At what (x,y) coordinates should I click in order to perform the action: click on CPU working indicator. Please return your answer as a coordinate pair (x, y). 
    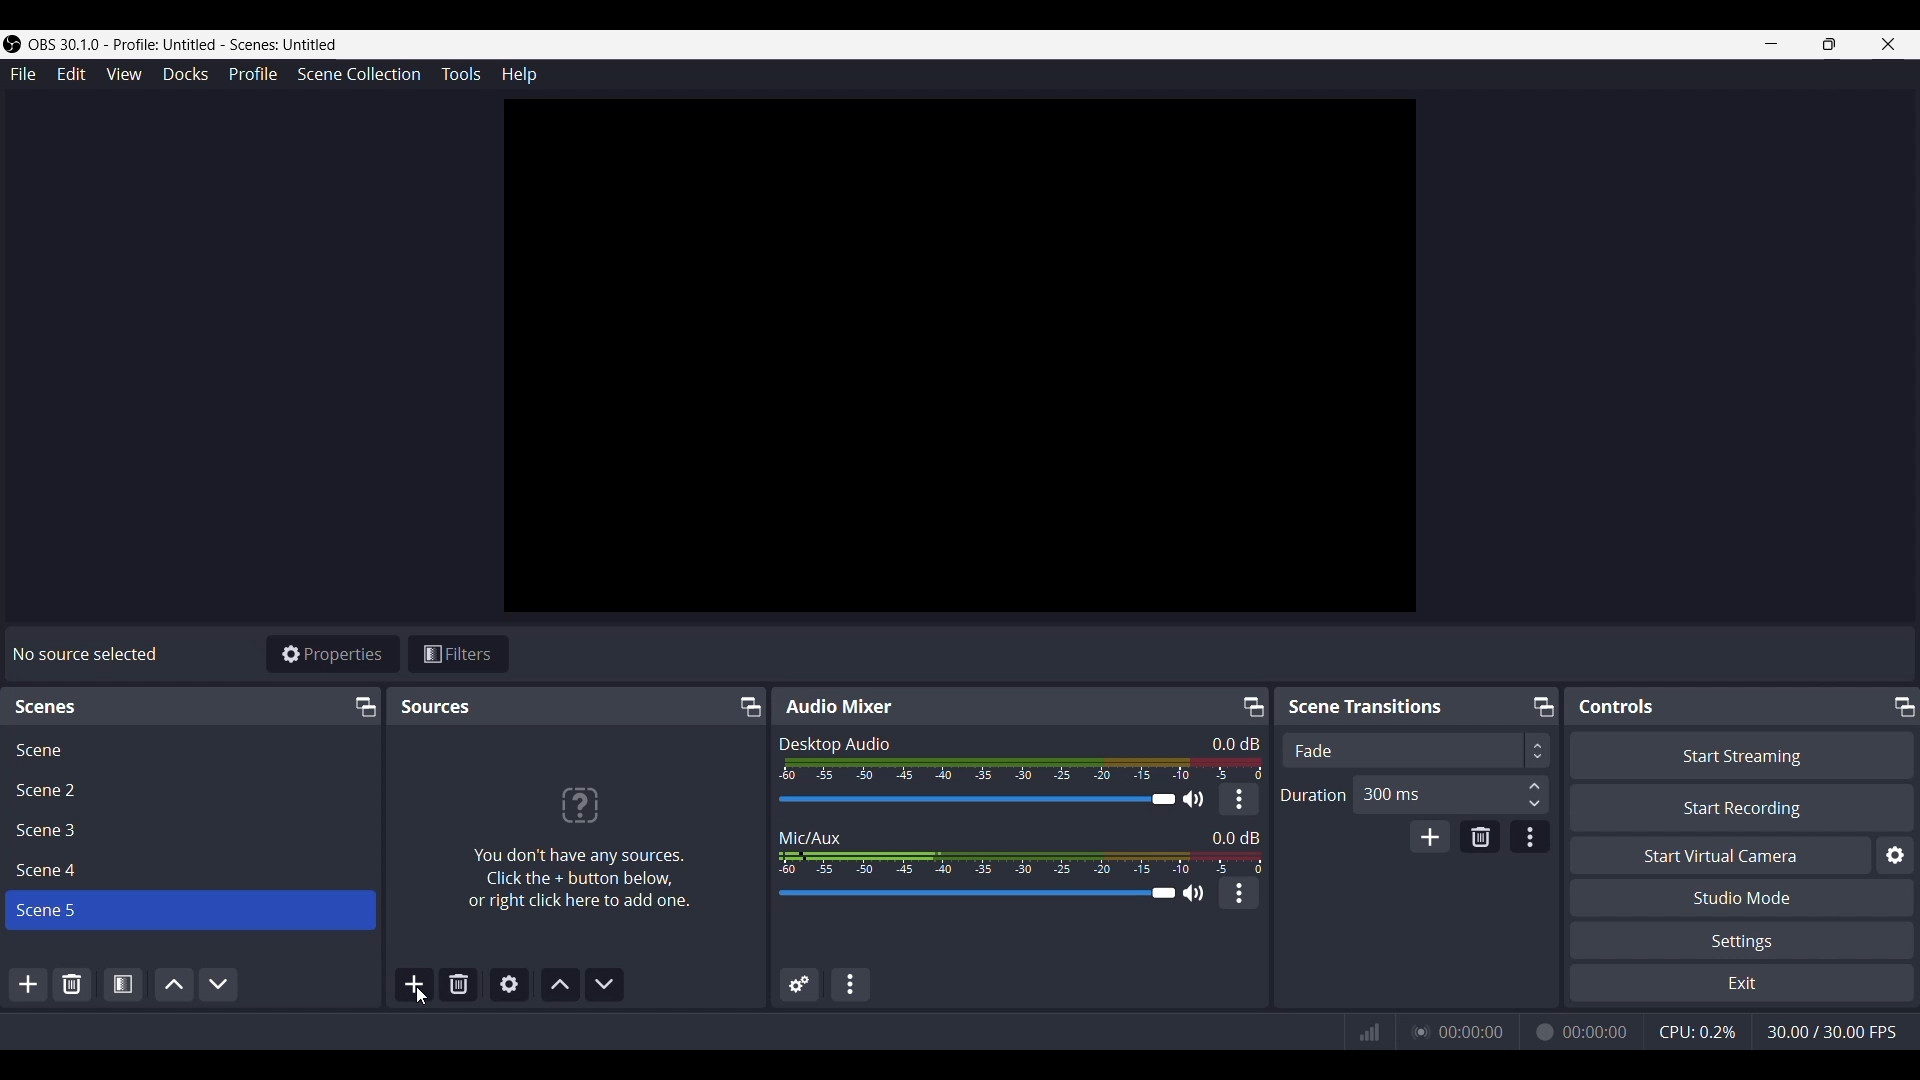
    Looking at the image, I should click on (1697, 1031).